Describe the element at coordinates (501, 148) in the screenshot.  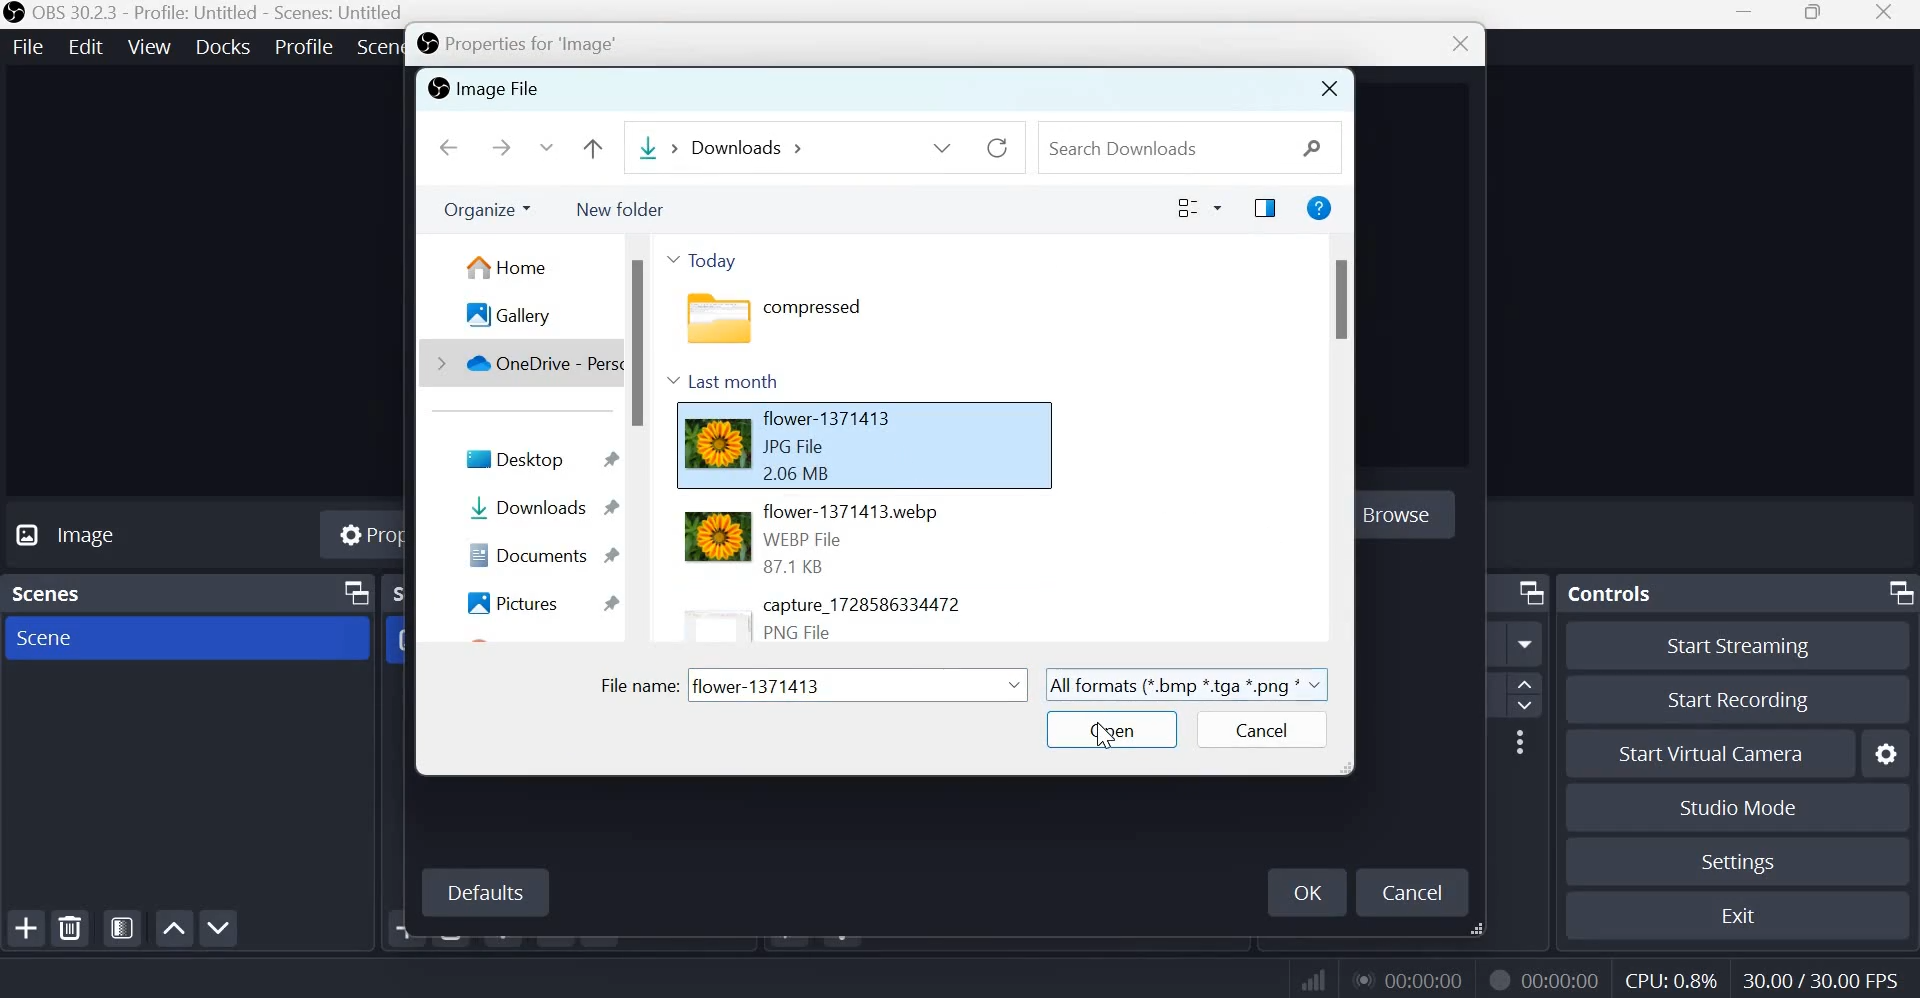
I see `forward` at that location.